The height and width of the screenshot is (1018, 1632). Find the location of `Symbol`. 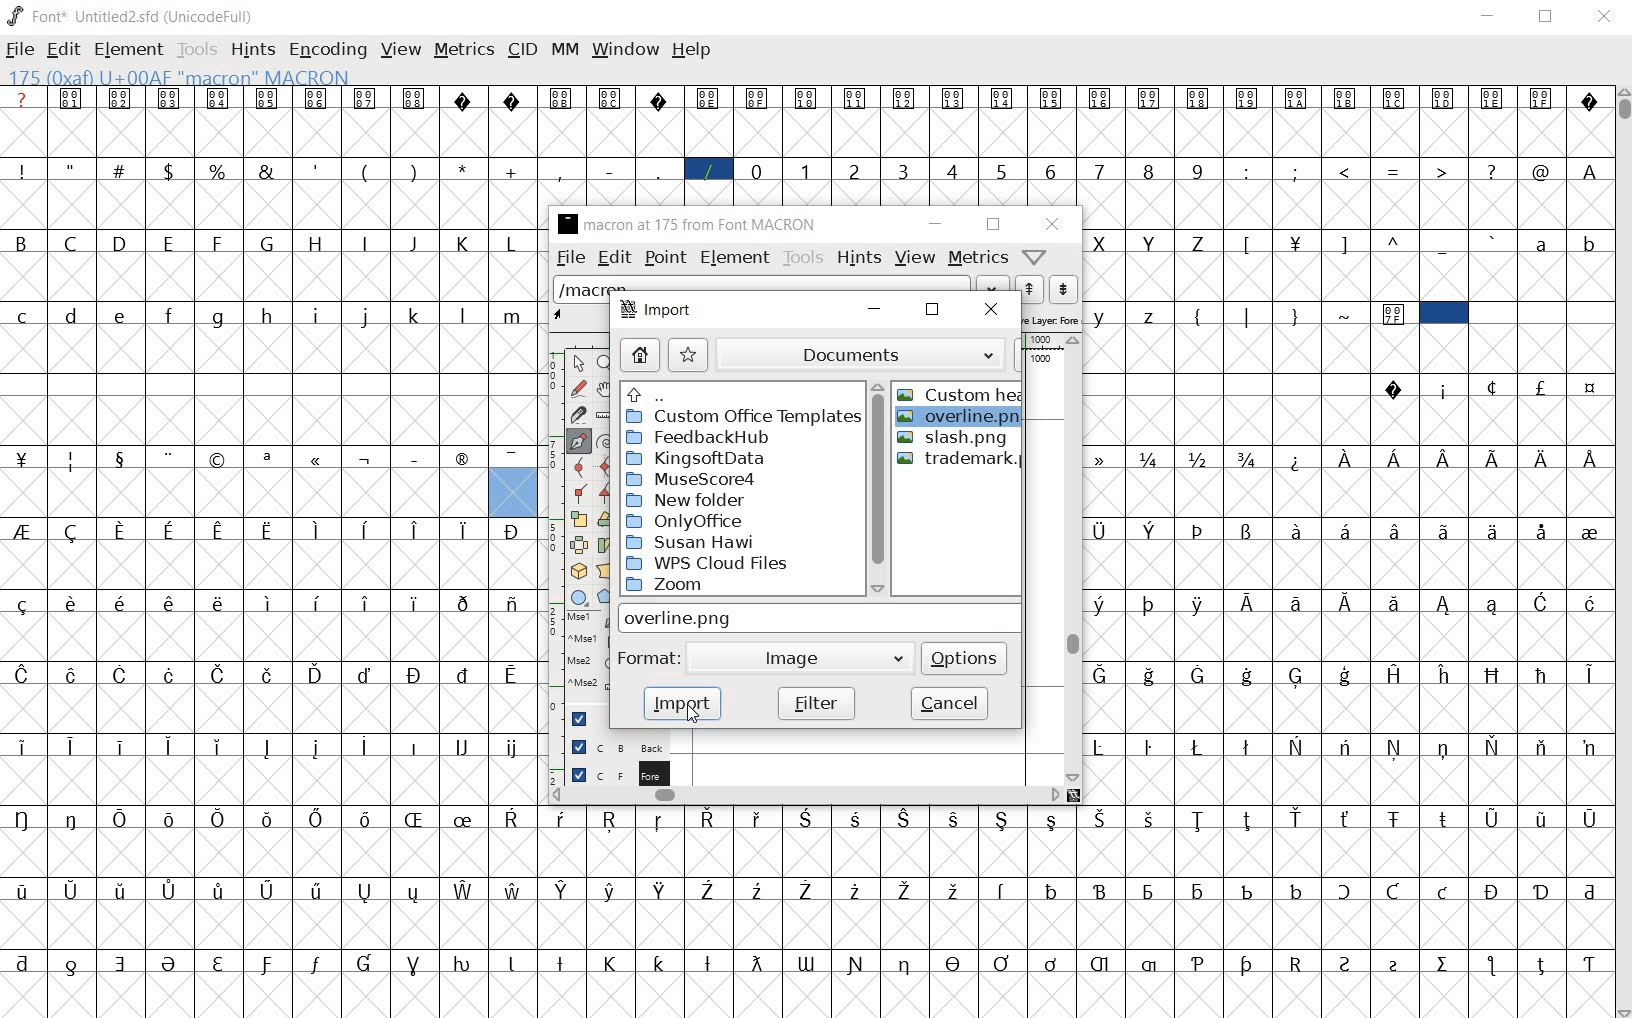

Symbol is located at coordinates (1344, 747).